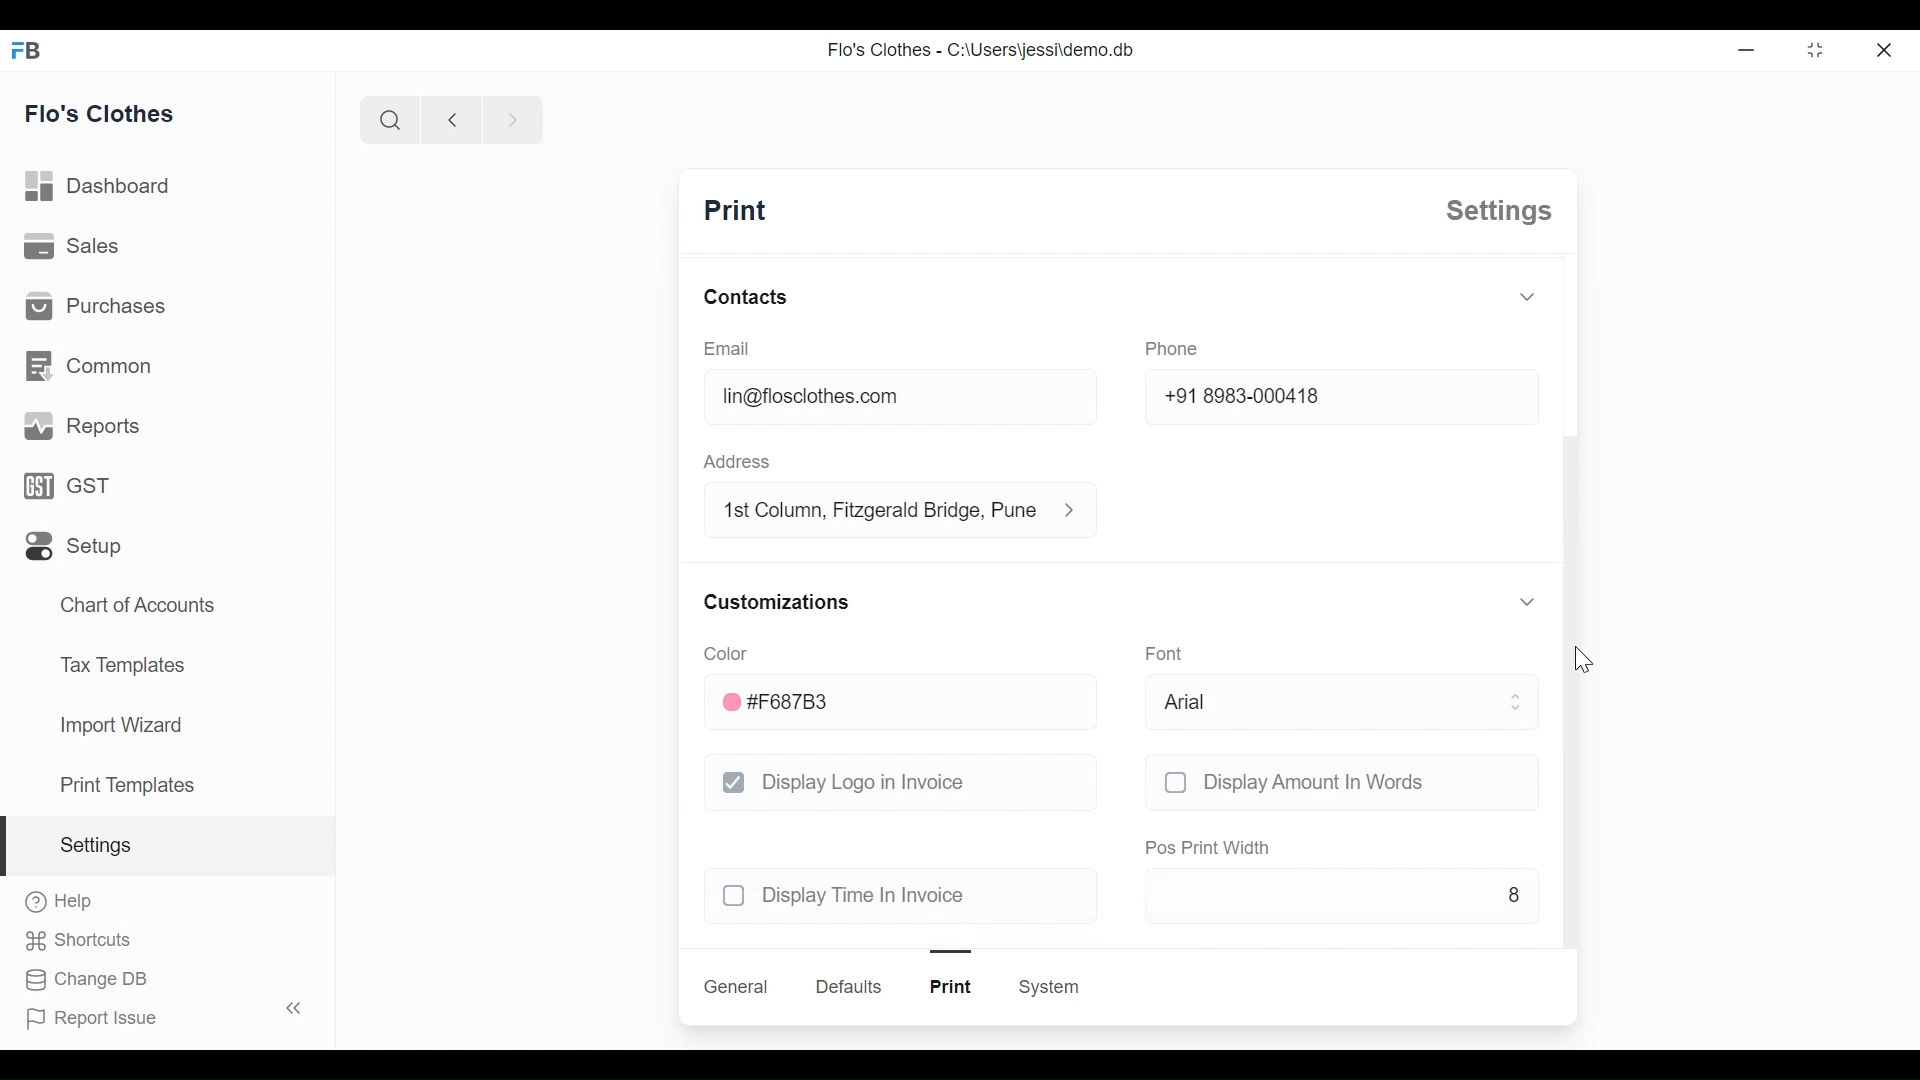 The width and height of the screenshot is (1920, 1080). Describe the element at coordinates (128, 785) in the screenshot. I see `print templates` at that location.